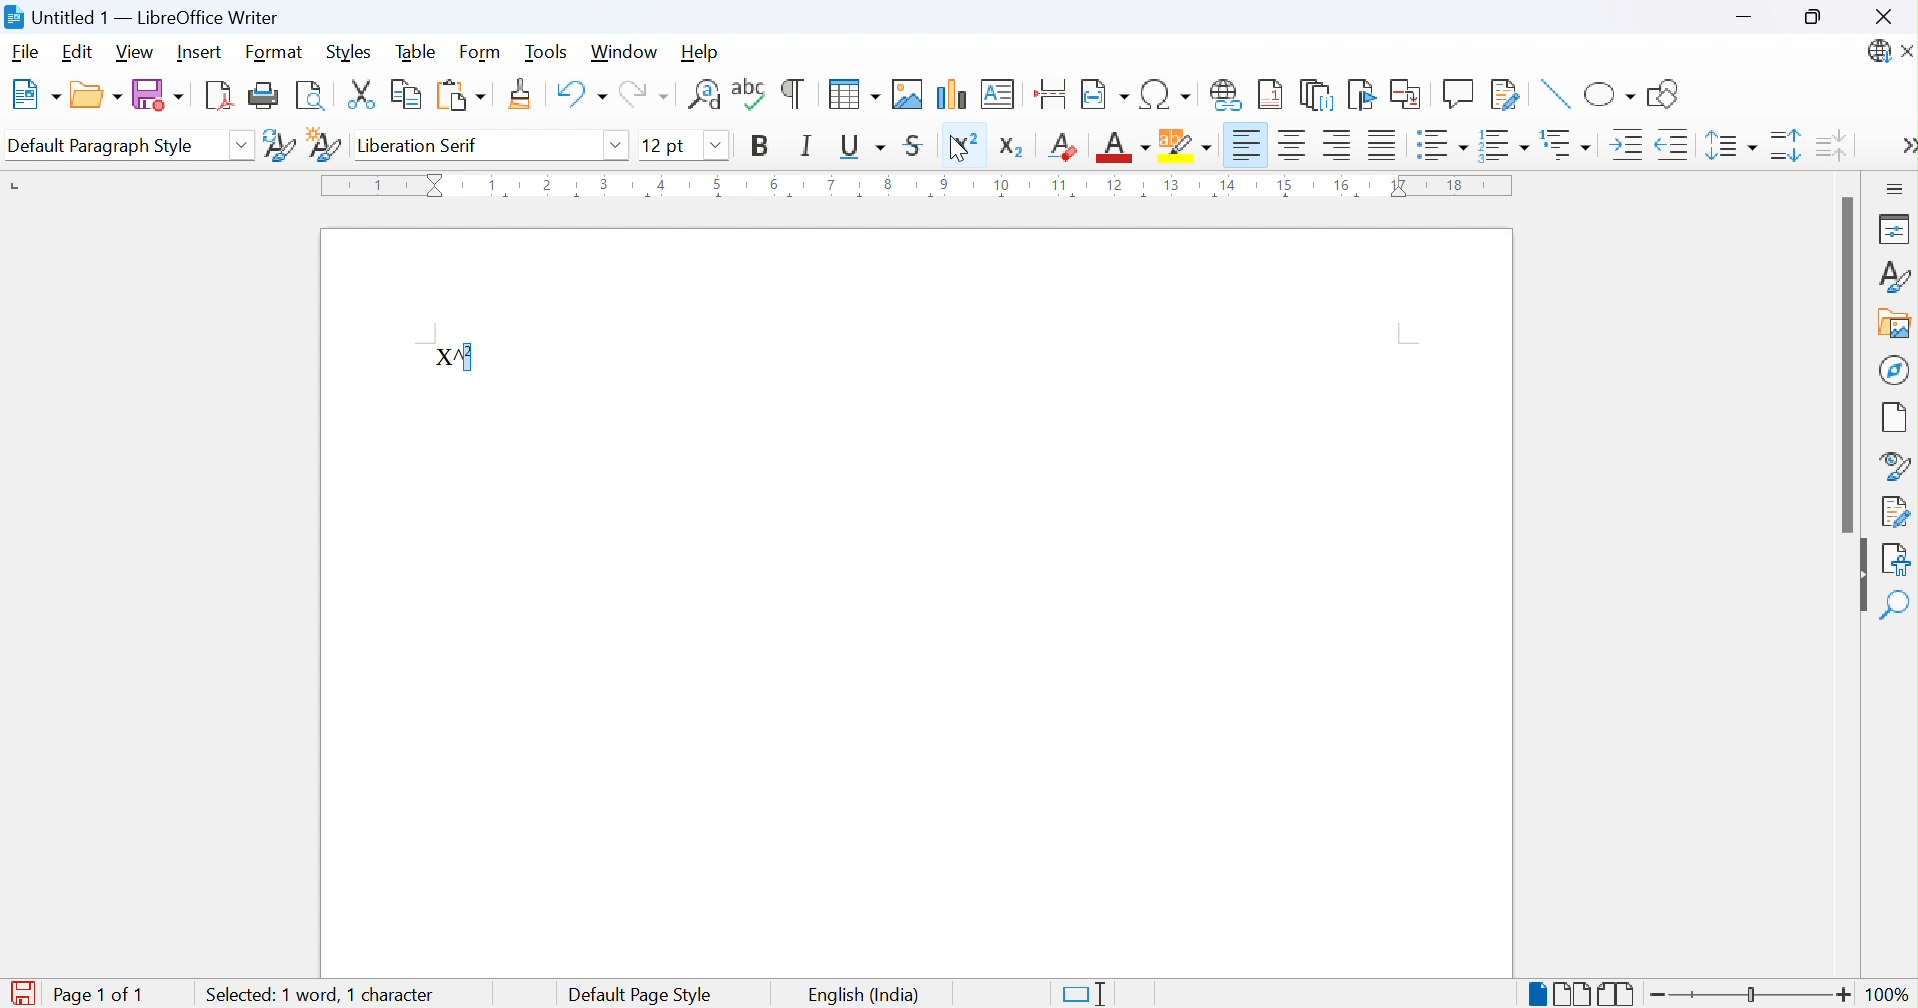 The width and height of the screenshot is (1918, 1008). Describe the element at coordinates (1386, 145) in the screenshot. I see `Justified` at that location.